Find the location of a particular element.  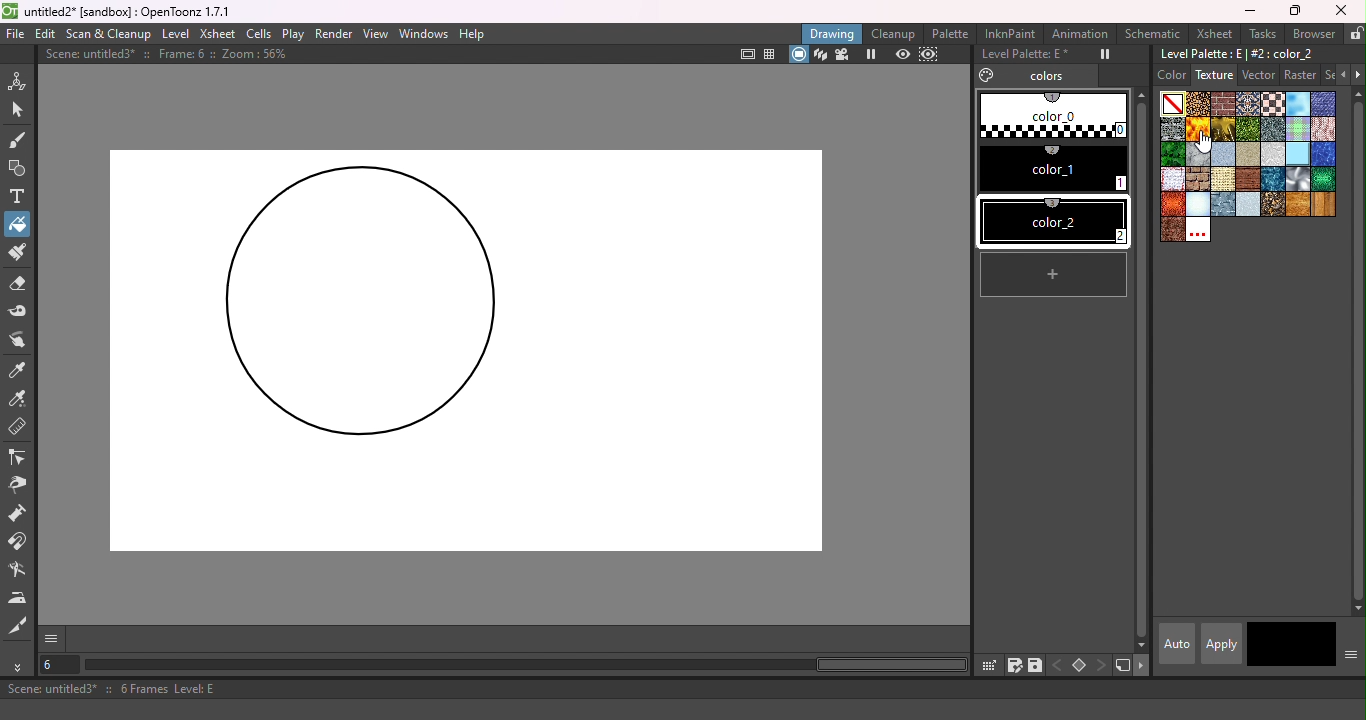

Geometric tool is located at coordinates (19, 168).